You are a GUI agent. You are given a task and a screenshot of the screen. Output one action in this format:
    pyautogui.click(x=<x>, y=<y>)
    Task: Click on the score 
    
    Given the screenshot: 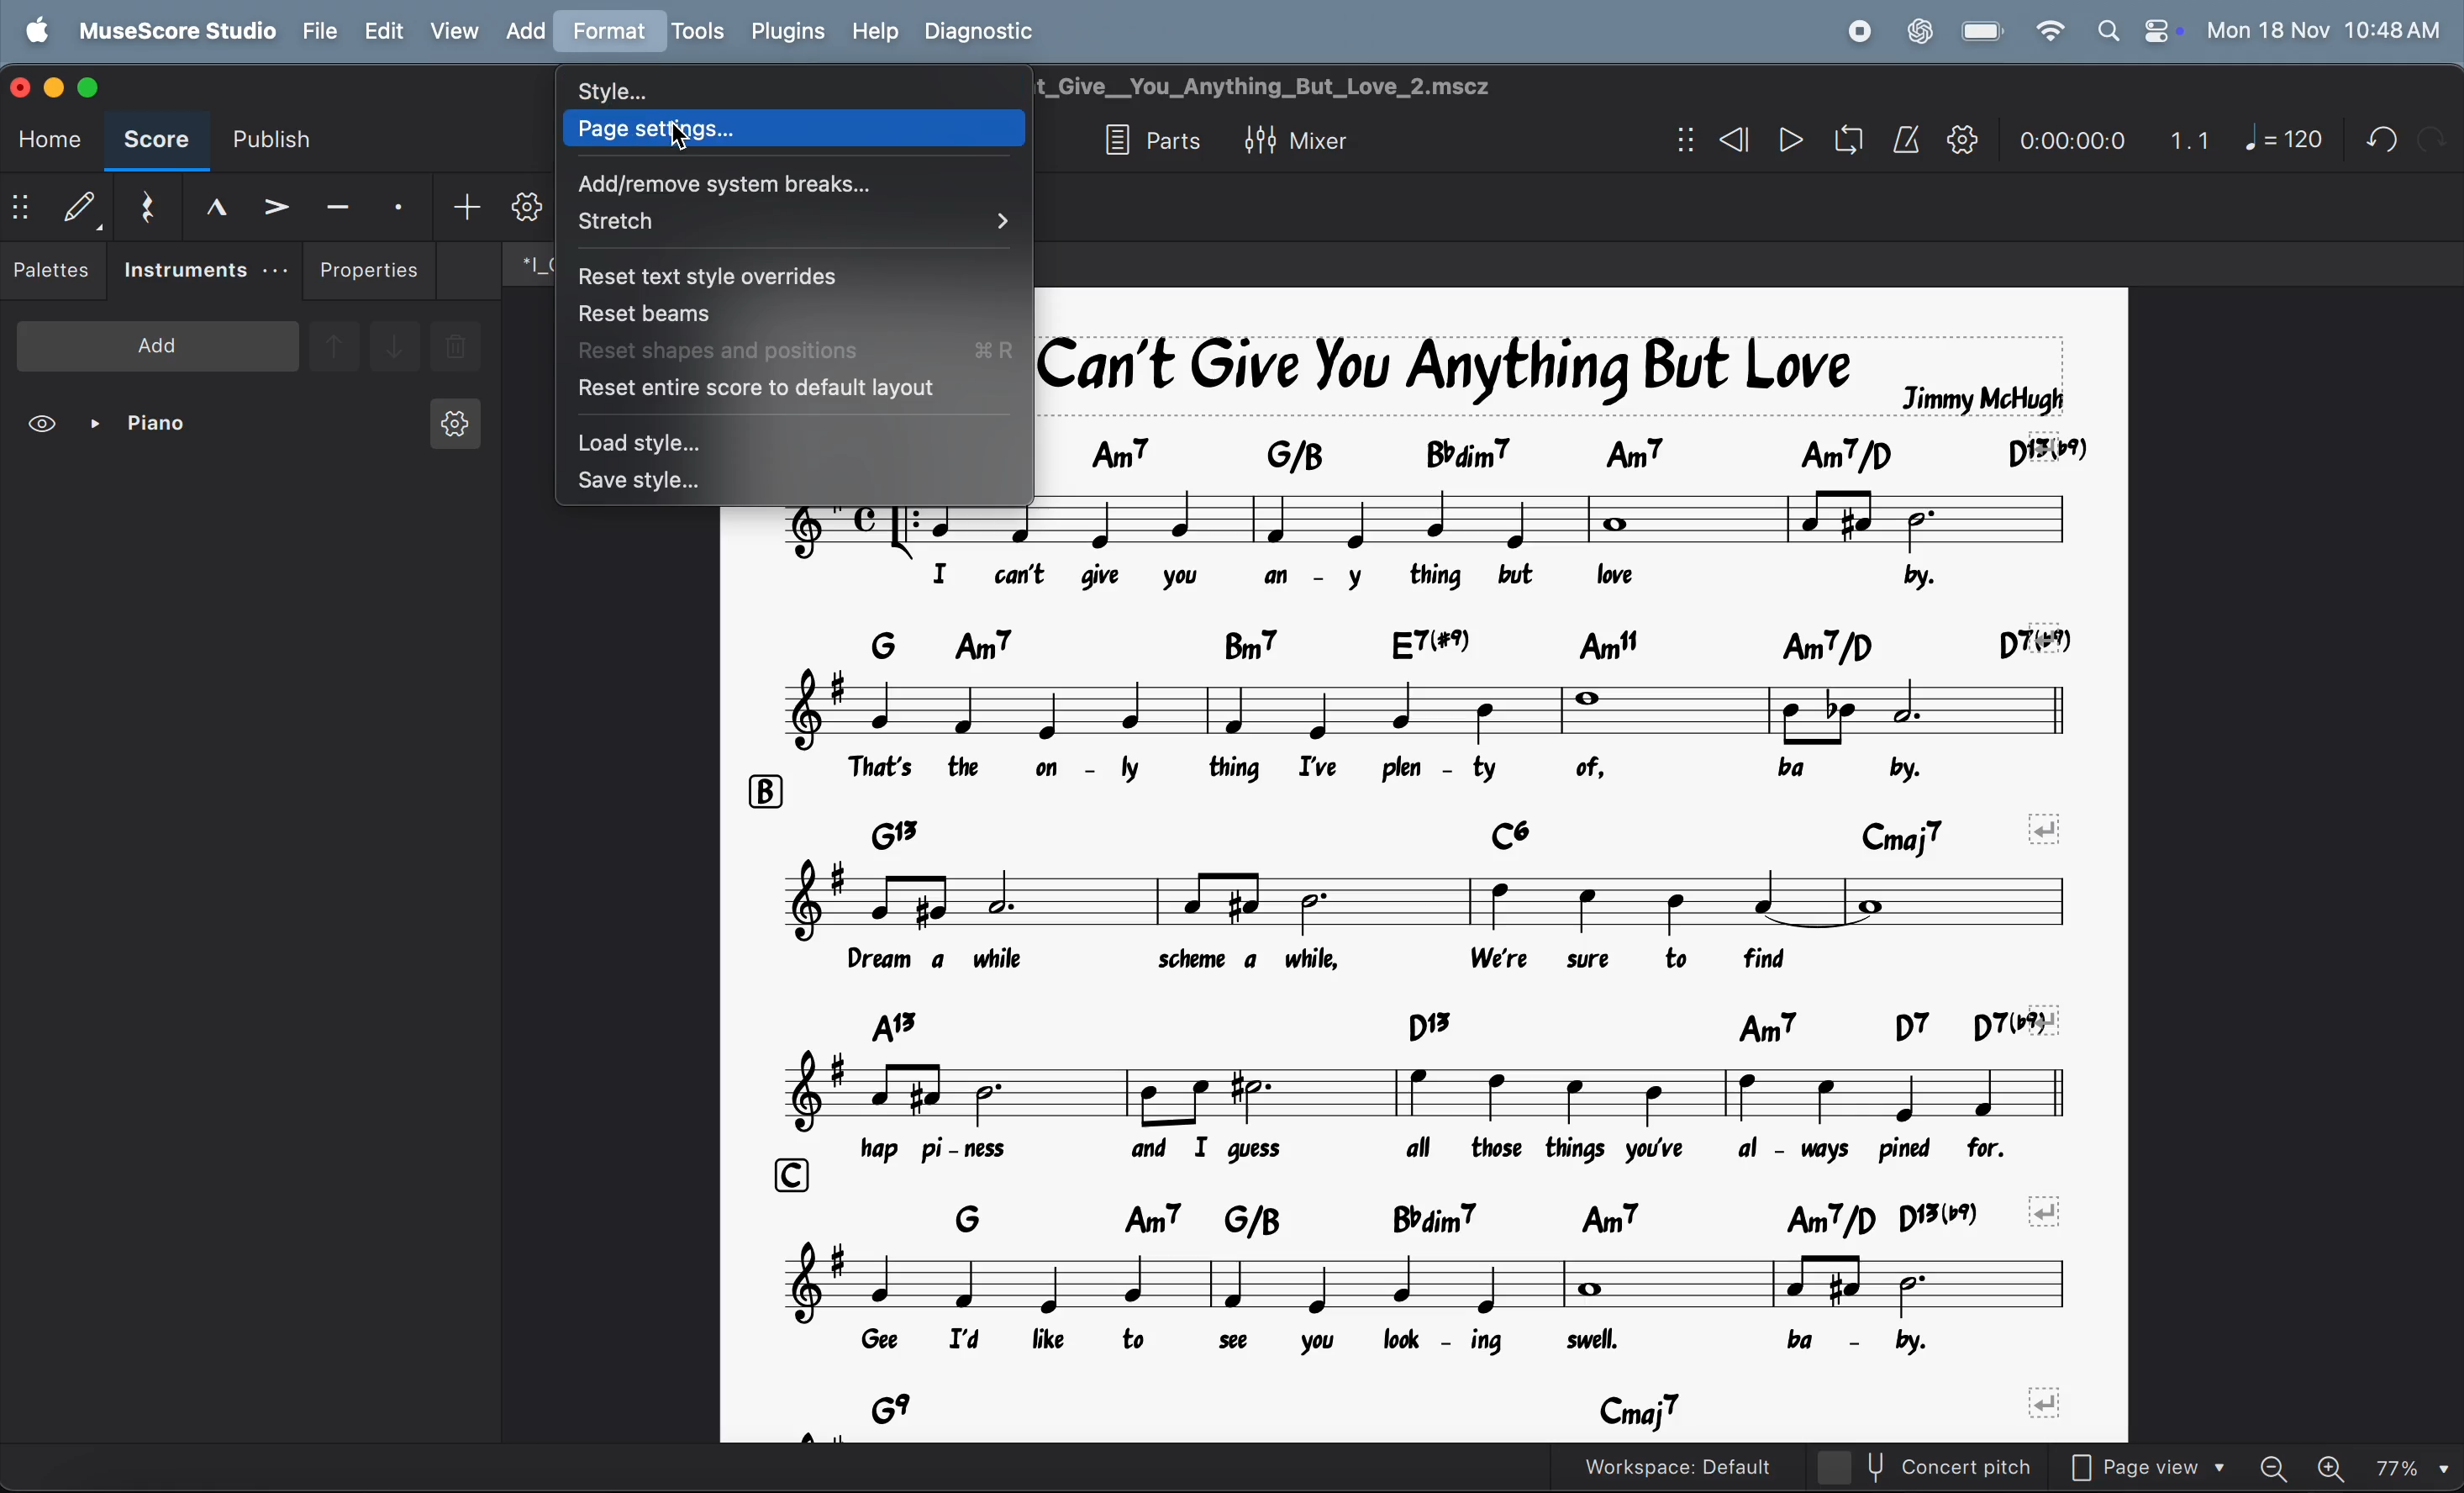 What is the action you would take?
    pyautogui.click(x=156, y=143)
    